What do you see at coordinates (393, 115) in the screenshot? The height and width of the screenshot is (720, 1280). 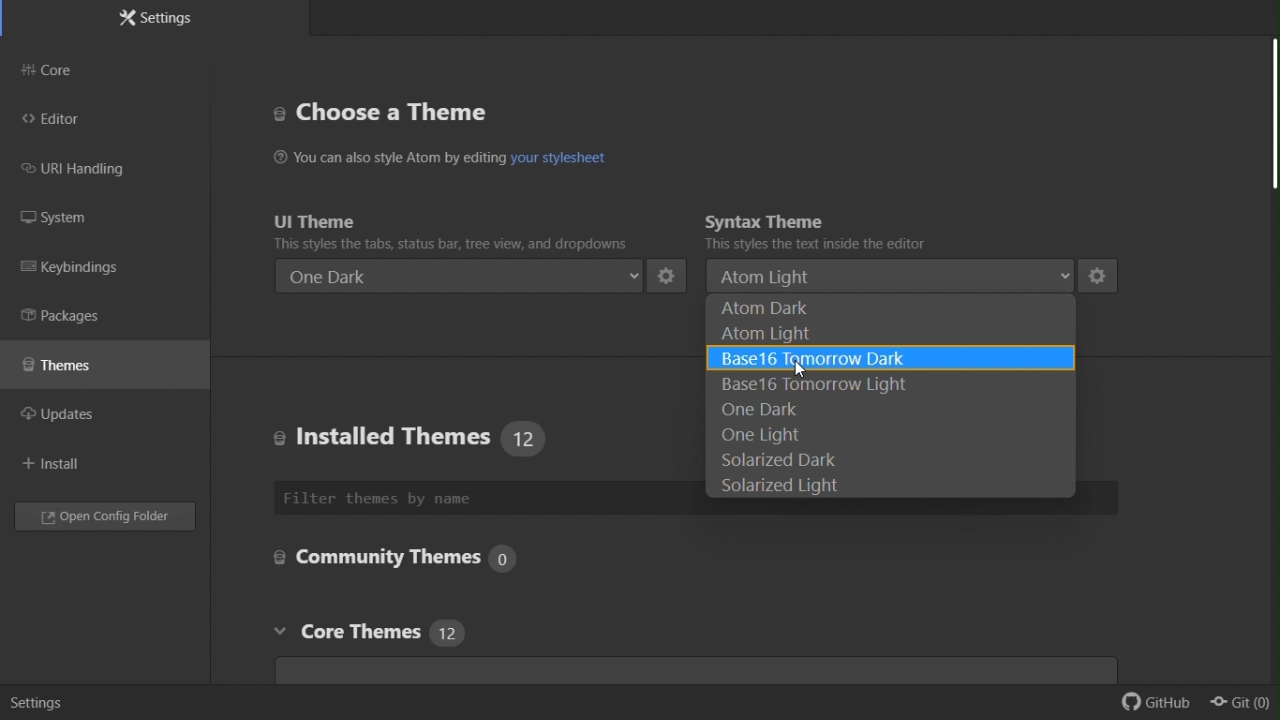 I see `Choose a theme` at bounding box center [393, 115].